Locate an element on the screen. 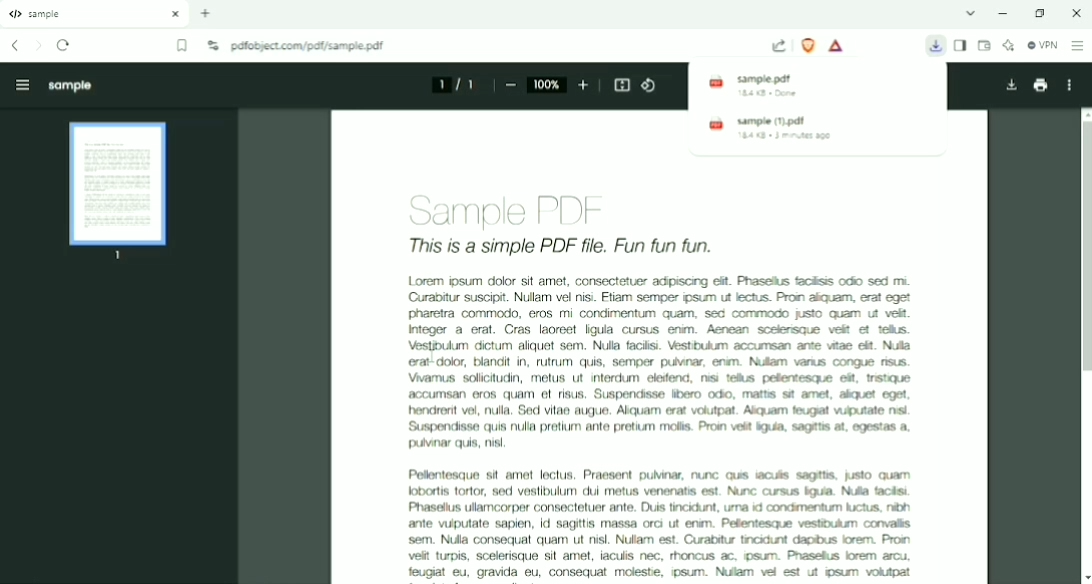 This screenshot has width=1092, height=584. Sample (1).pdf is located at coordinates (820, 128).